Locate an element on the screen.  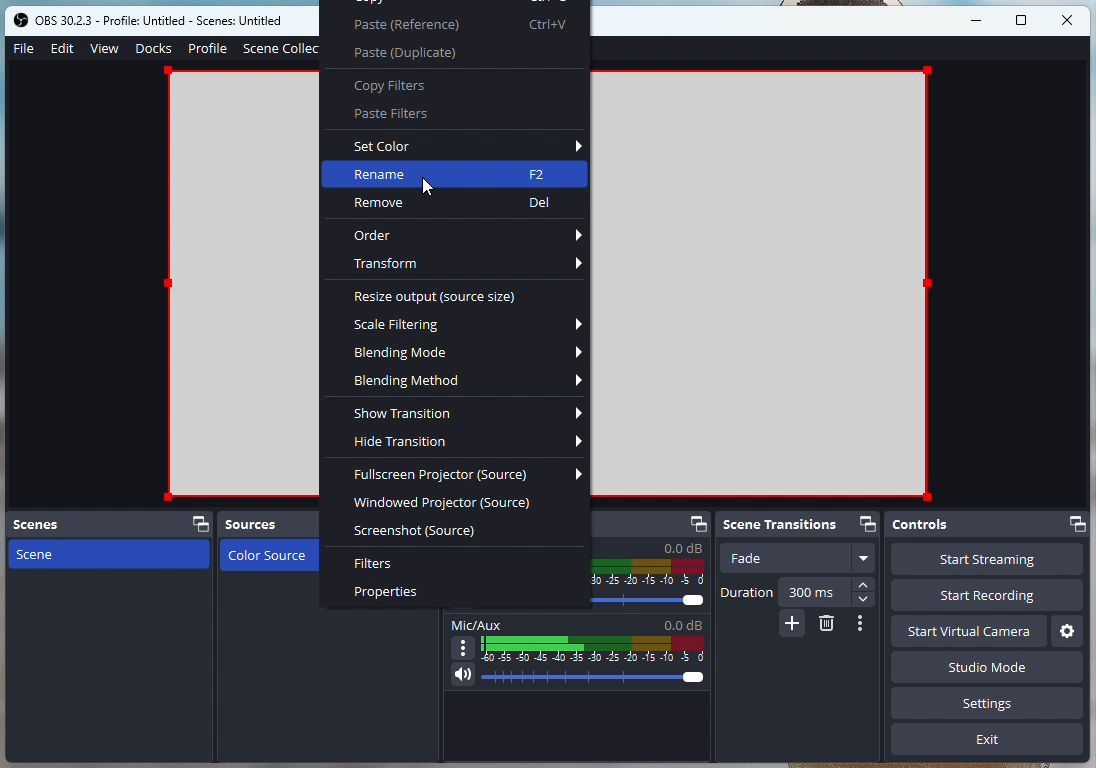
Settings is located at coordinates (1066, 630).